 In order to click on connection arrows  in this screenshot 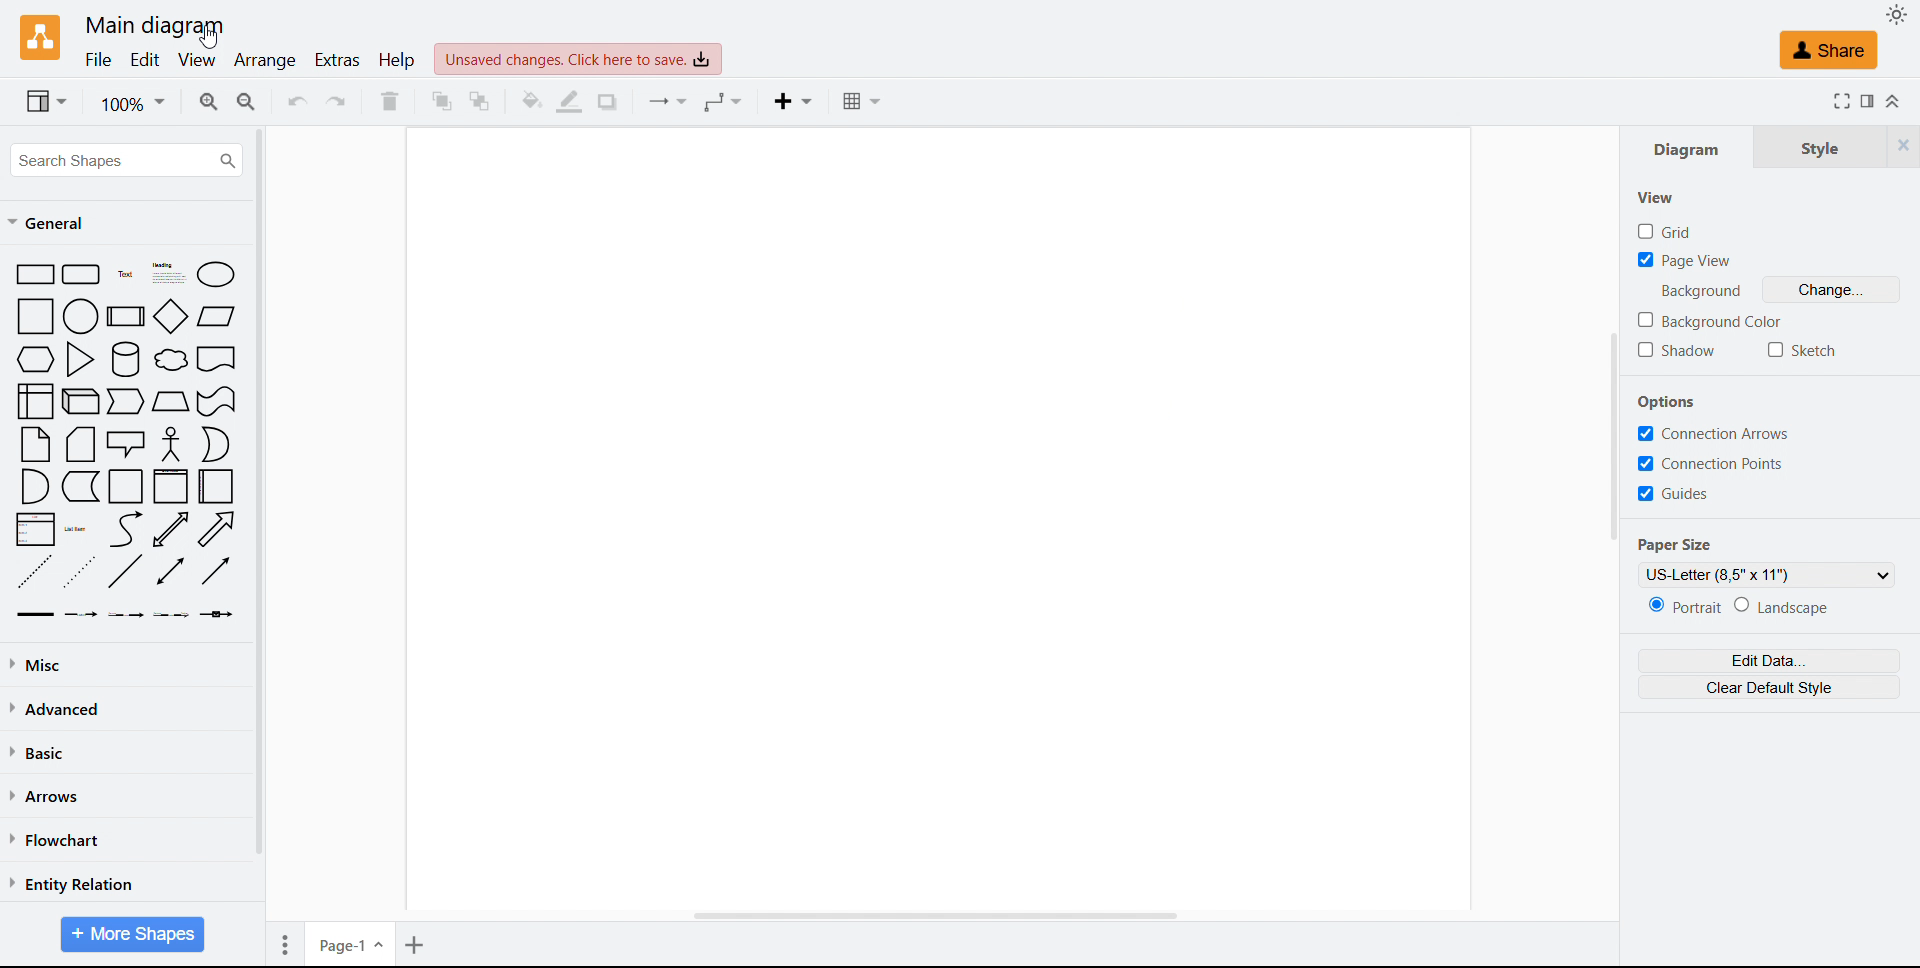, I will do `click(1714, 434)`.